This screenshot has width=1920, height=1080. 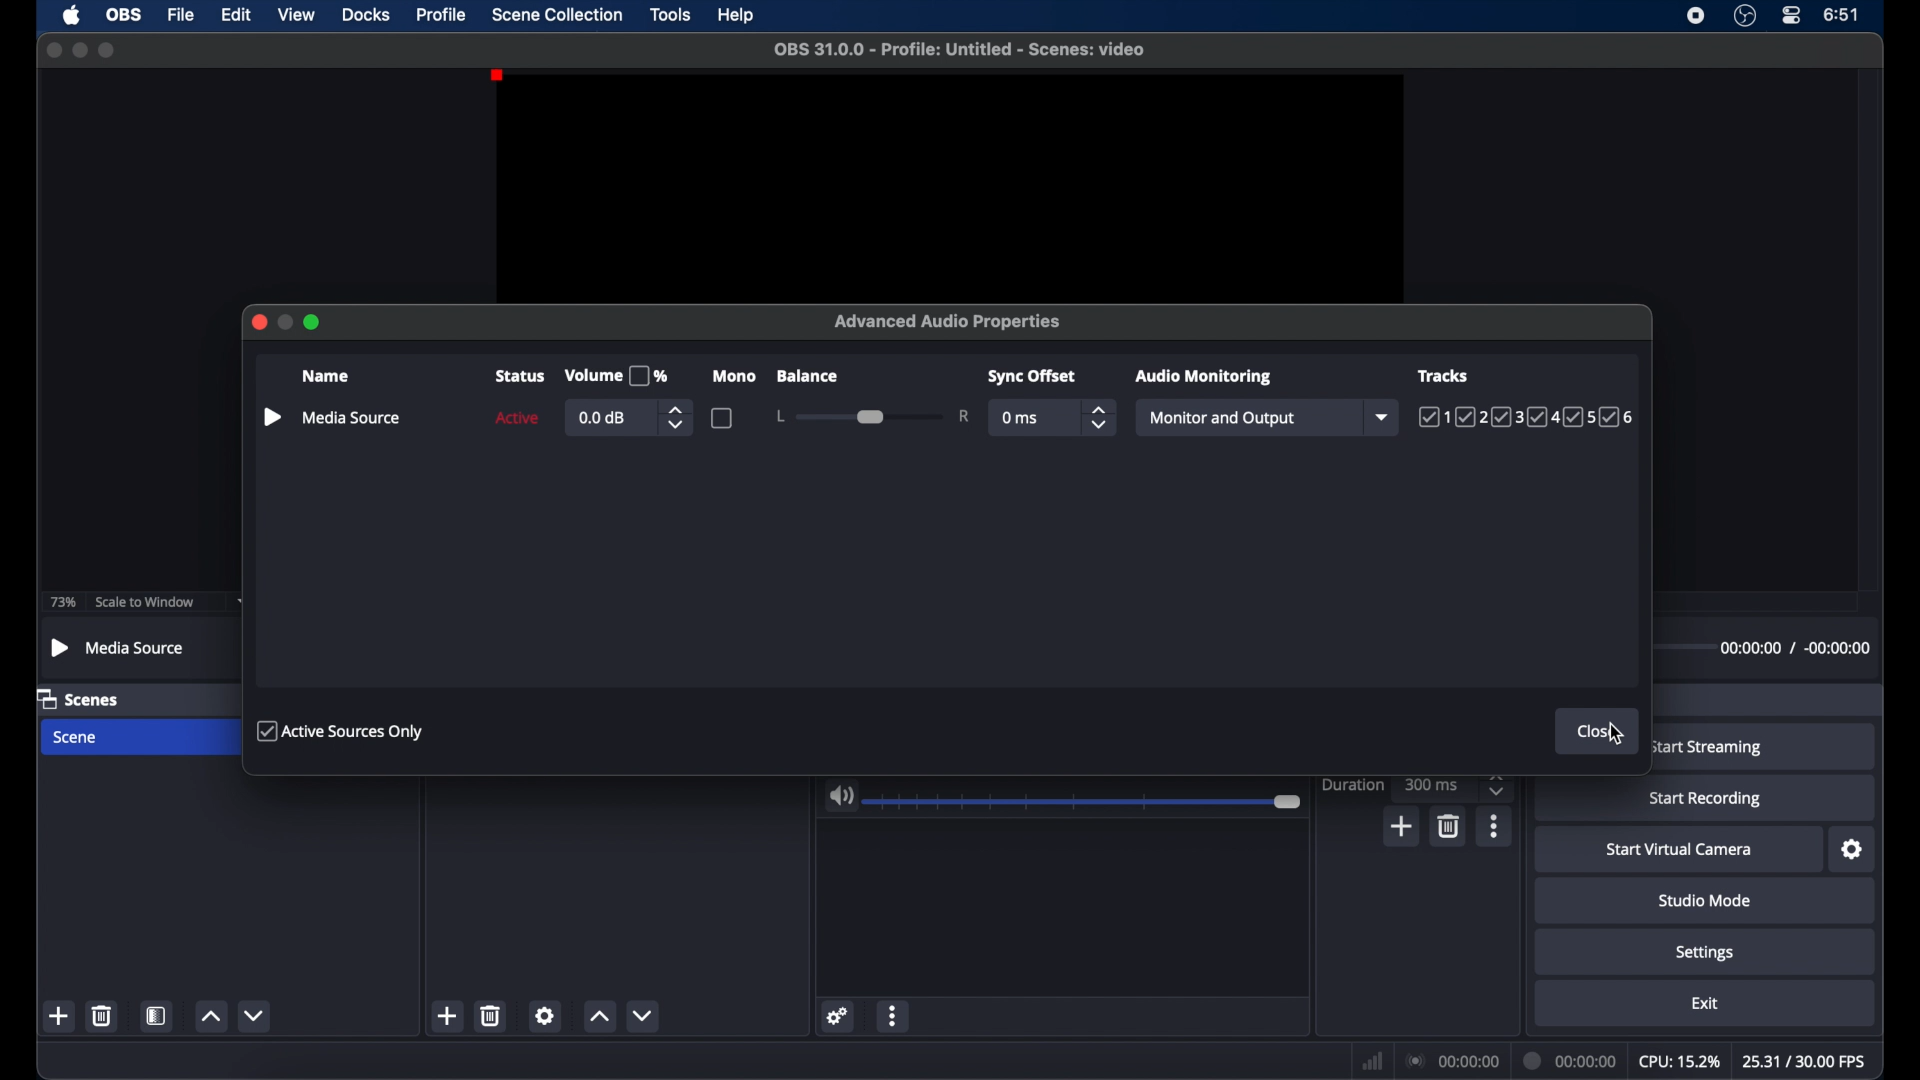 I want to click on scene filters, so click(x=158, y=1015).